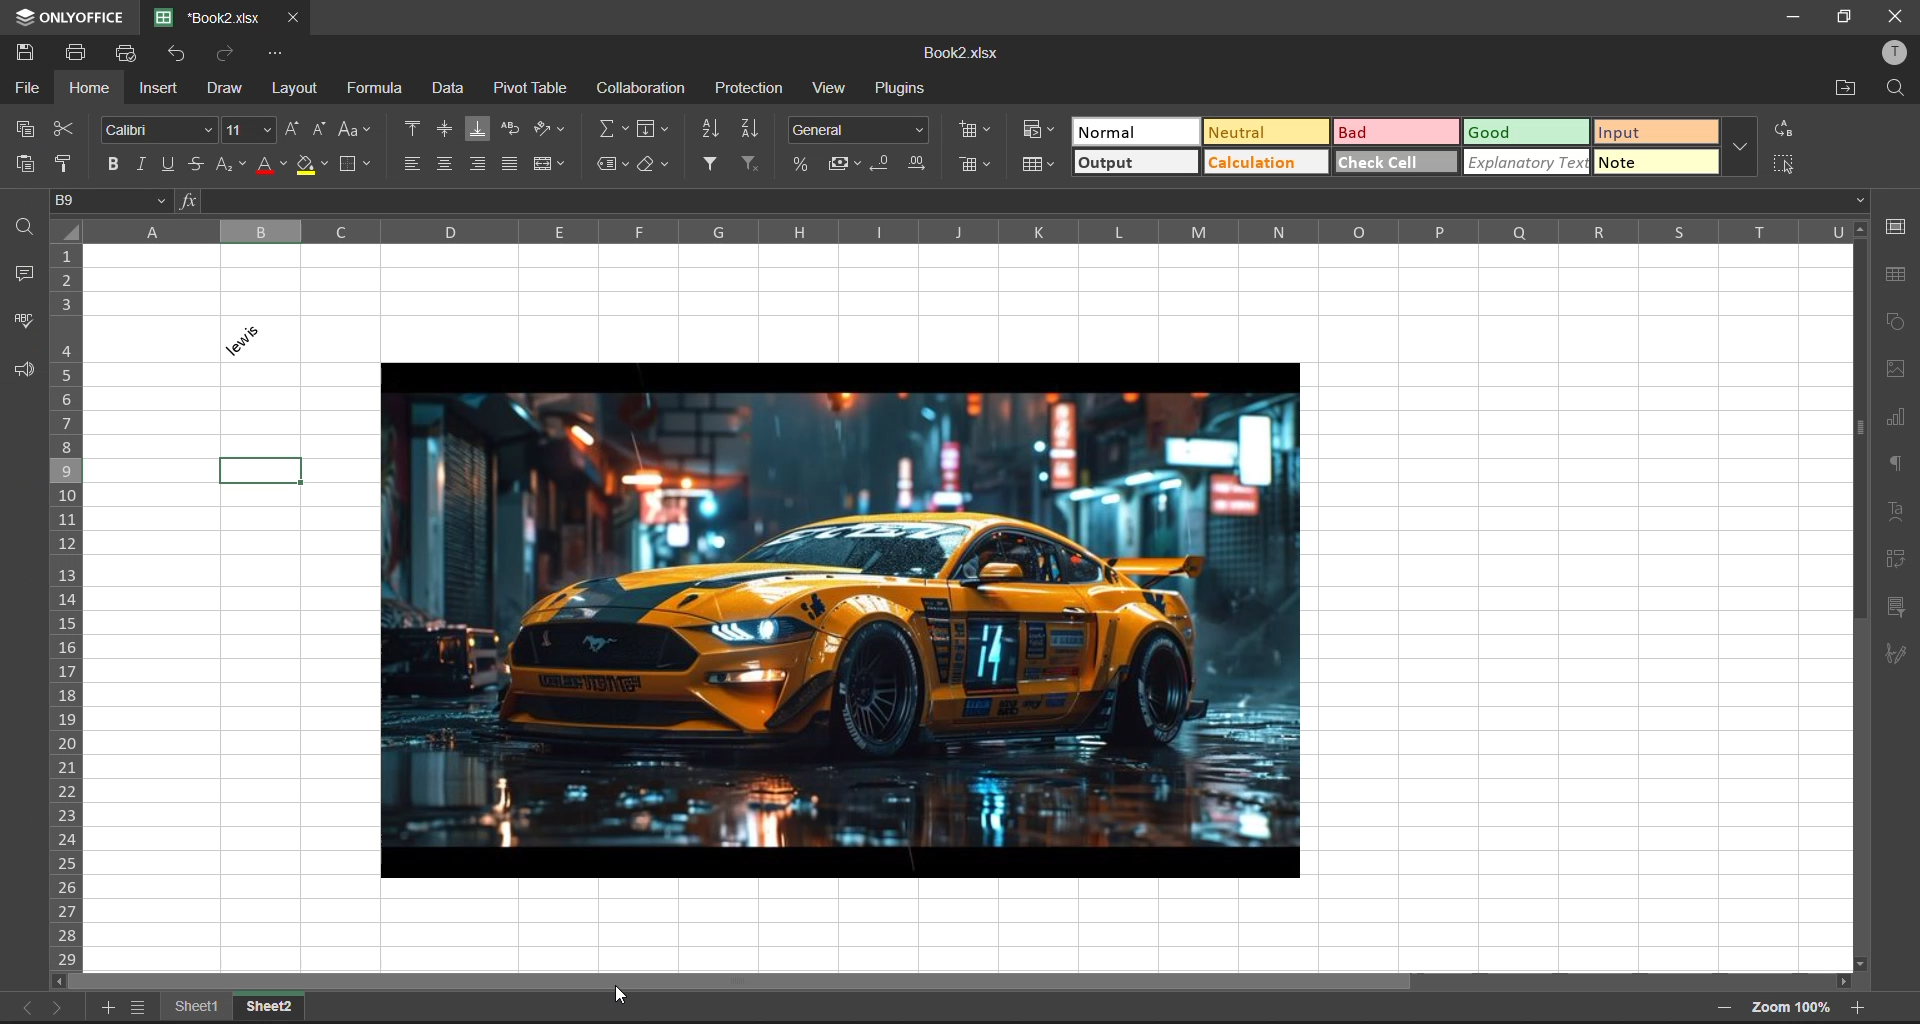 The image size is (1920, 1024). Describe the element at coordinates (1896, 508) in the screenshot. I see `text` at that location.